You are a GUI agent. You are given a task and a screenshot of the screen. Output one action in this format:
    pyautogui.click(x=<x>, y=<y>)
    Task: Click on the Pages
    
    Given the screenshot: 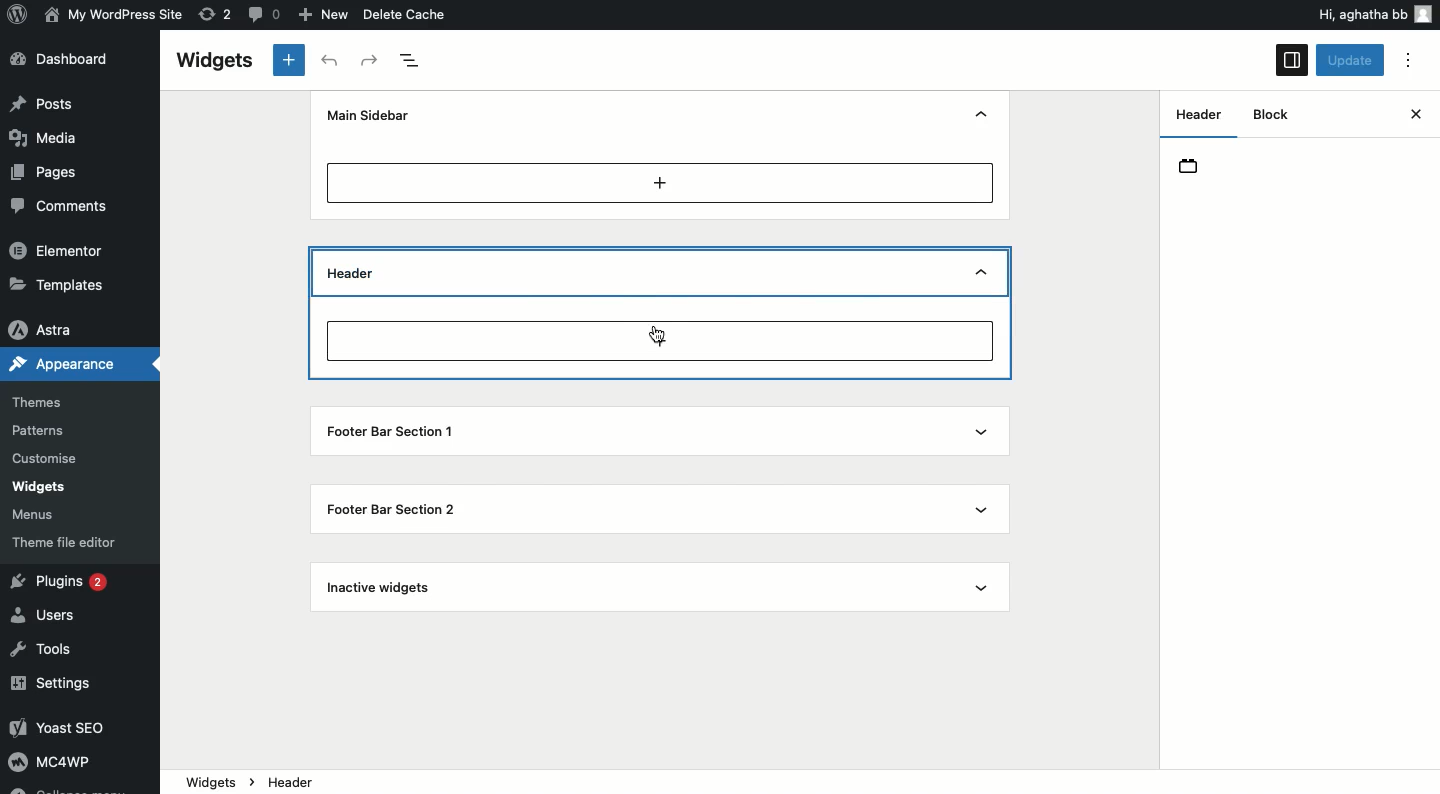 What is the action you would take?
    pyautogui.click(x=47, y=173)
    